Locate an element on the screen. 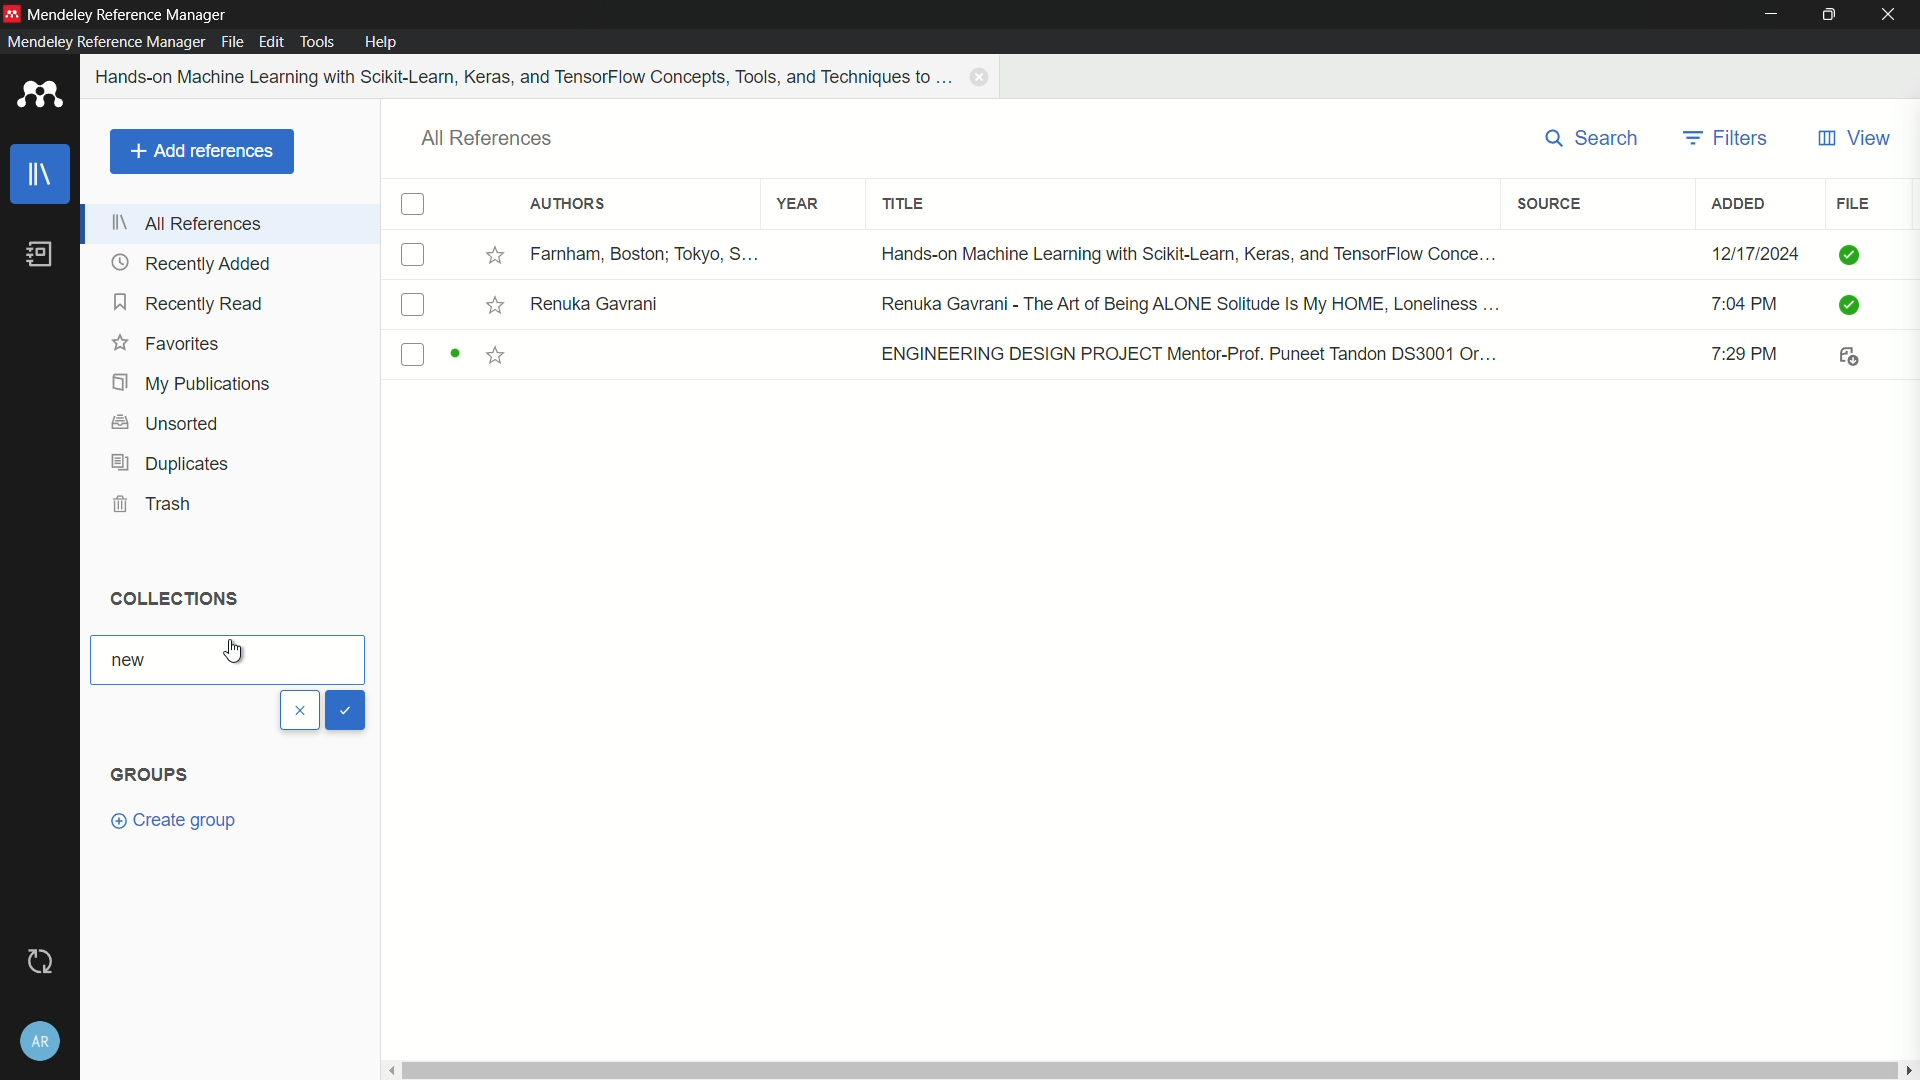  trash is located at coordinates (154, 505).